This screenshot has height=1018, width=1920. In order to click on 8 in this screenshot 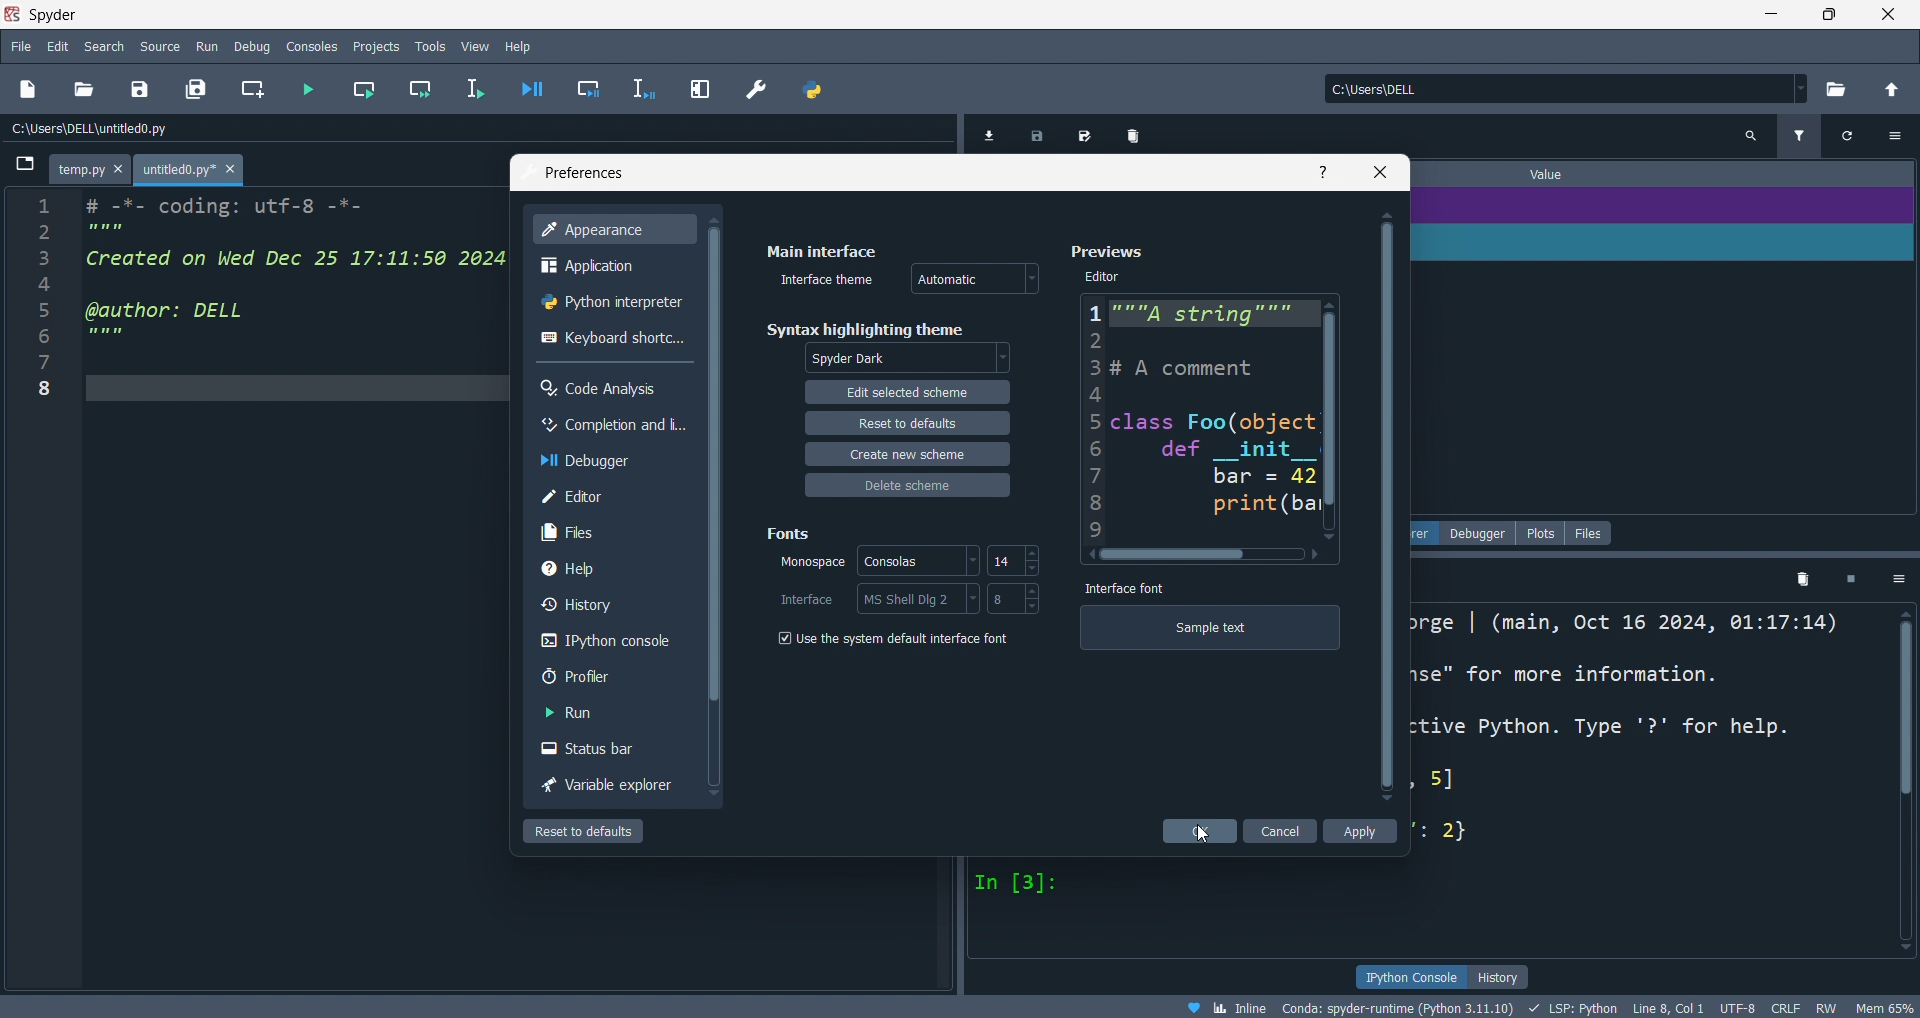, I will do `click(49, 392)`.